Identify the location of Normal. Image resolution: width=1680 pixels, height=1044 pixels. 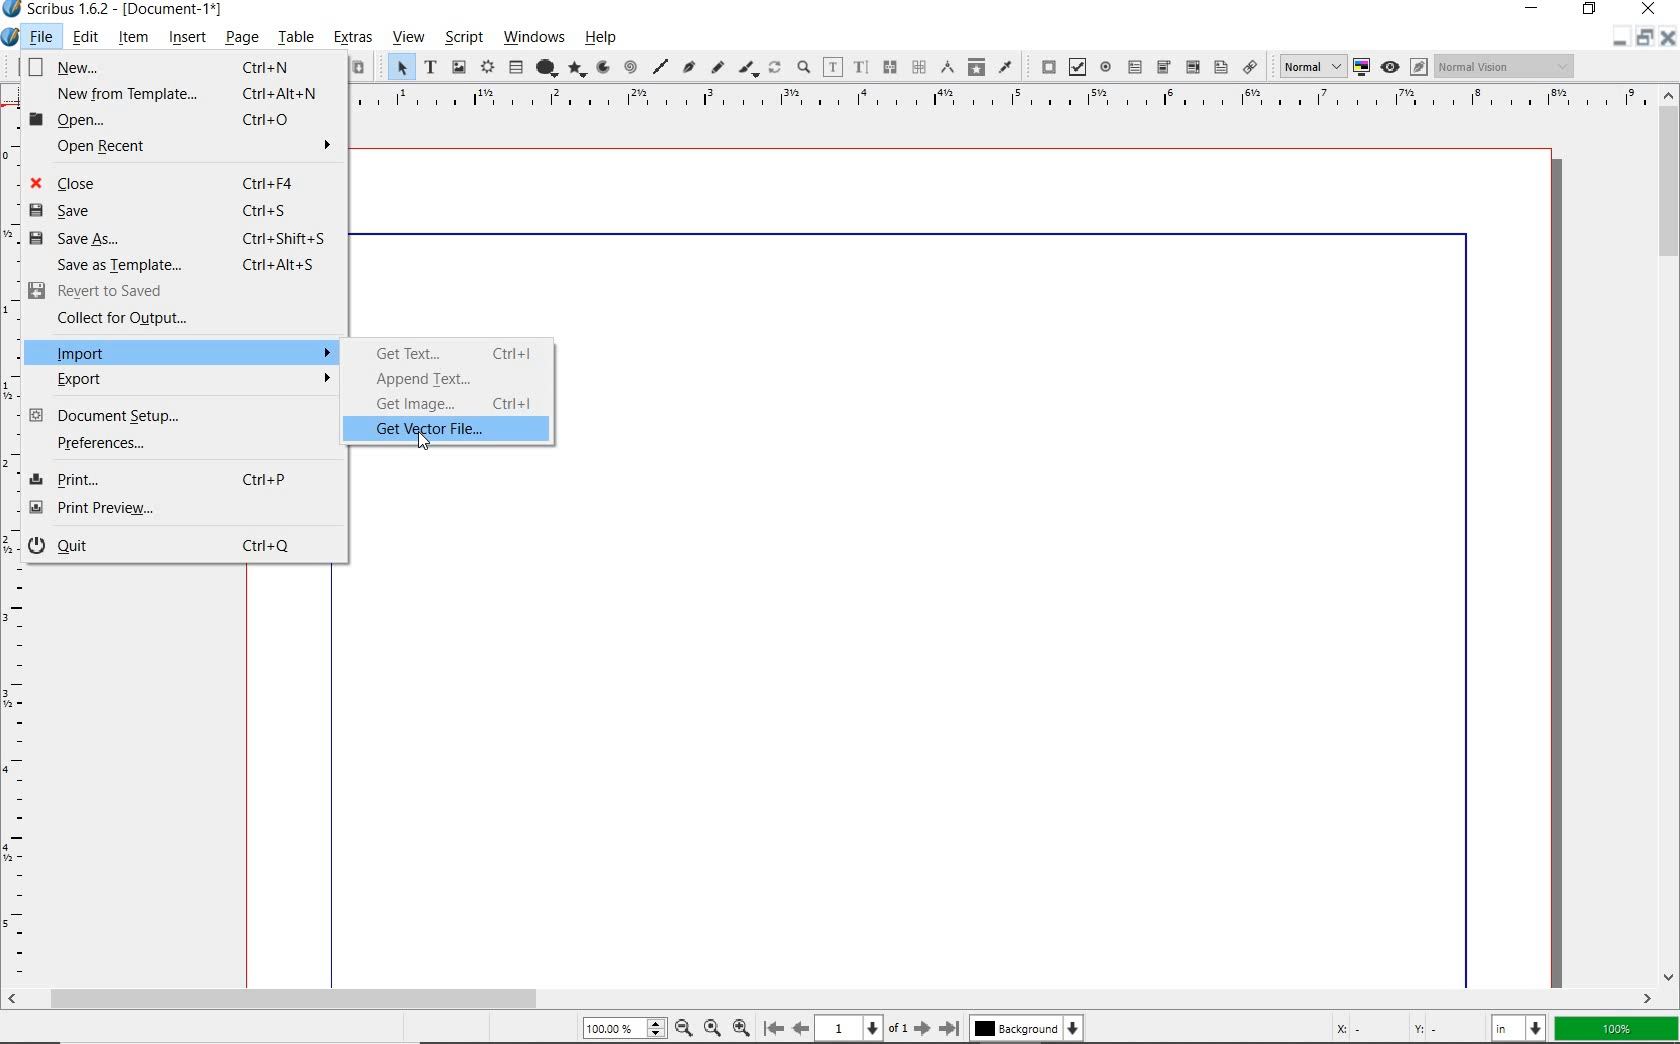
(1307, 66).